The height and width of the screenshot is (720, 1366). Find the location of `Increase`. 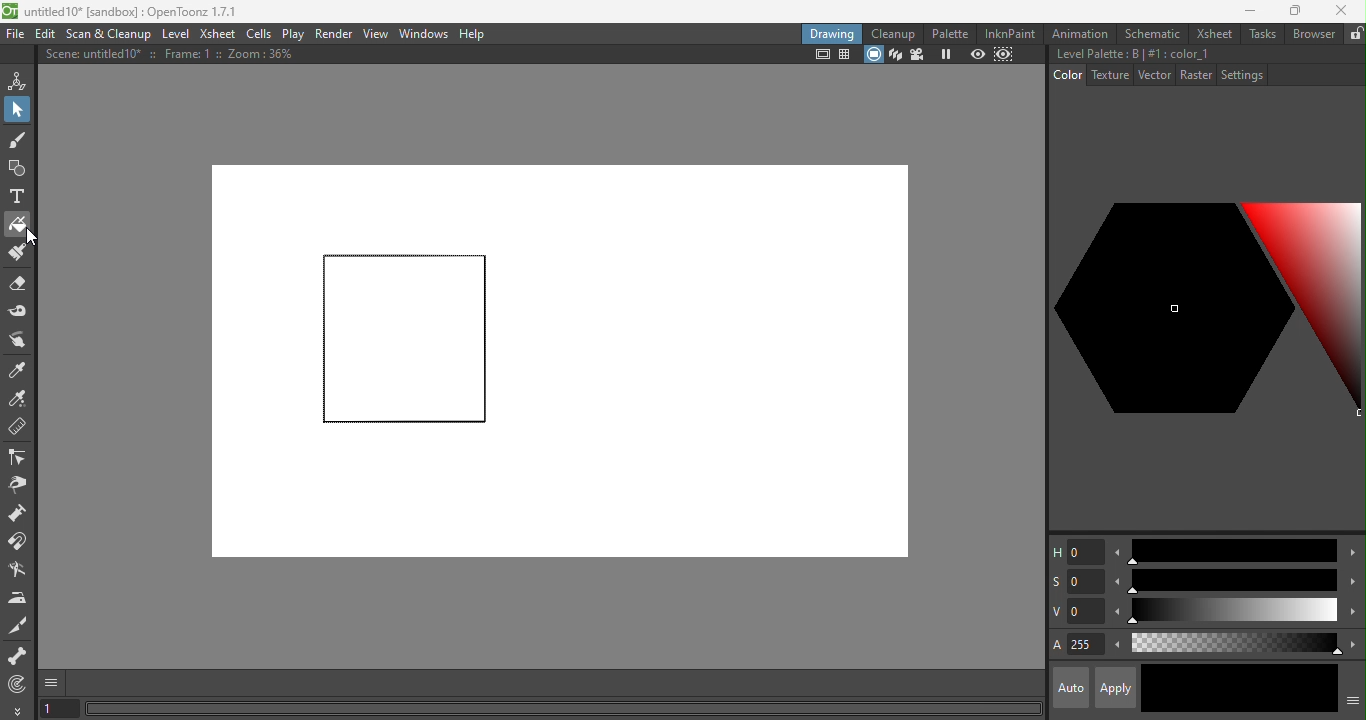

Increase is located at coordinates (1351, 580).